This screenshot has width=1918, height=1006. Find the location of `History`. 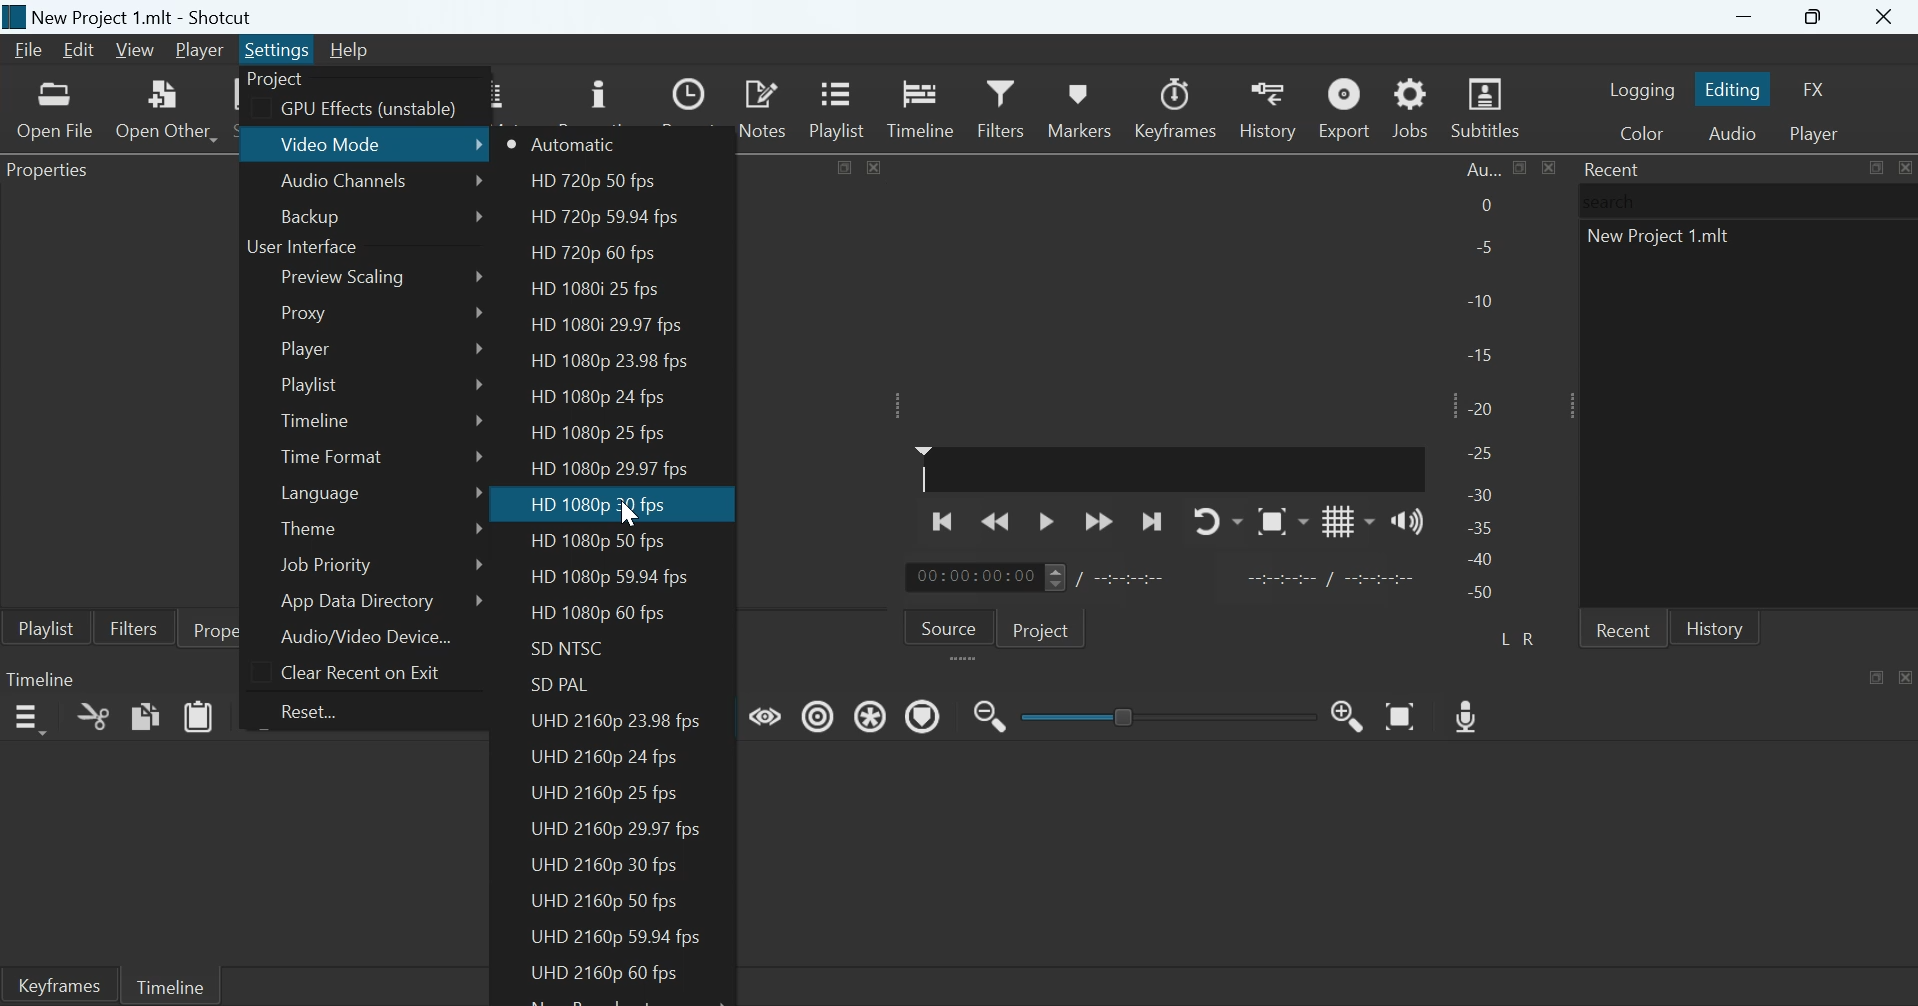

History is located at coordinates (1266, 108).